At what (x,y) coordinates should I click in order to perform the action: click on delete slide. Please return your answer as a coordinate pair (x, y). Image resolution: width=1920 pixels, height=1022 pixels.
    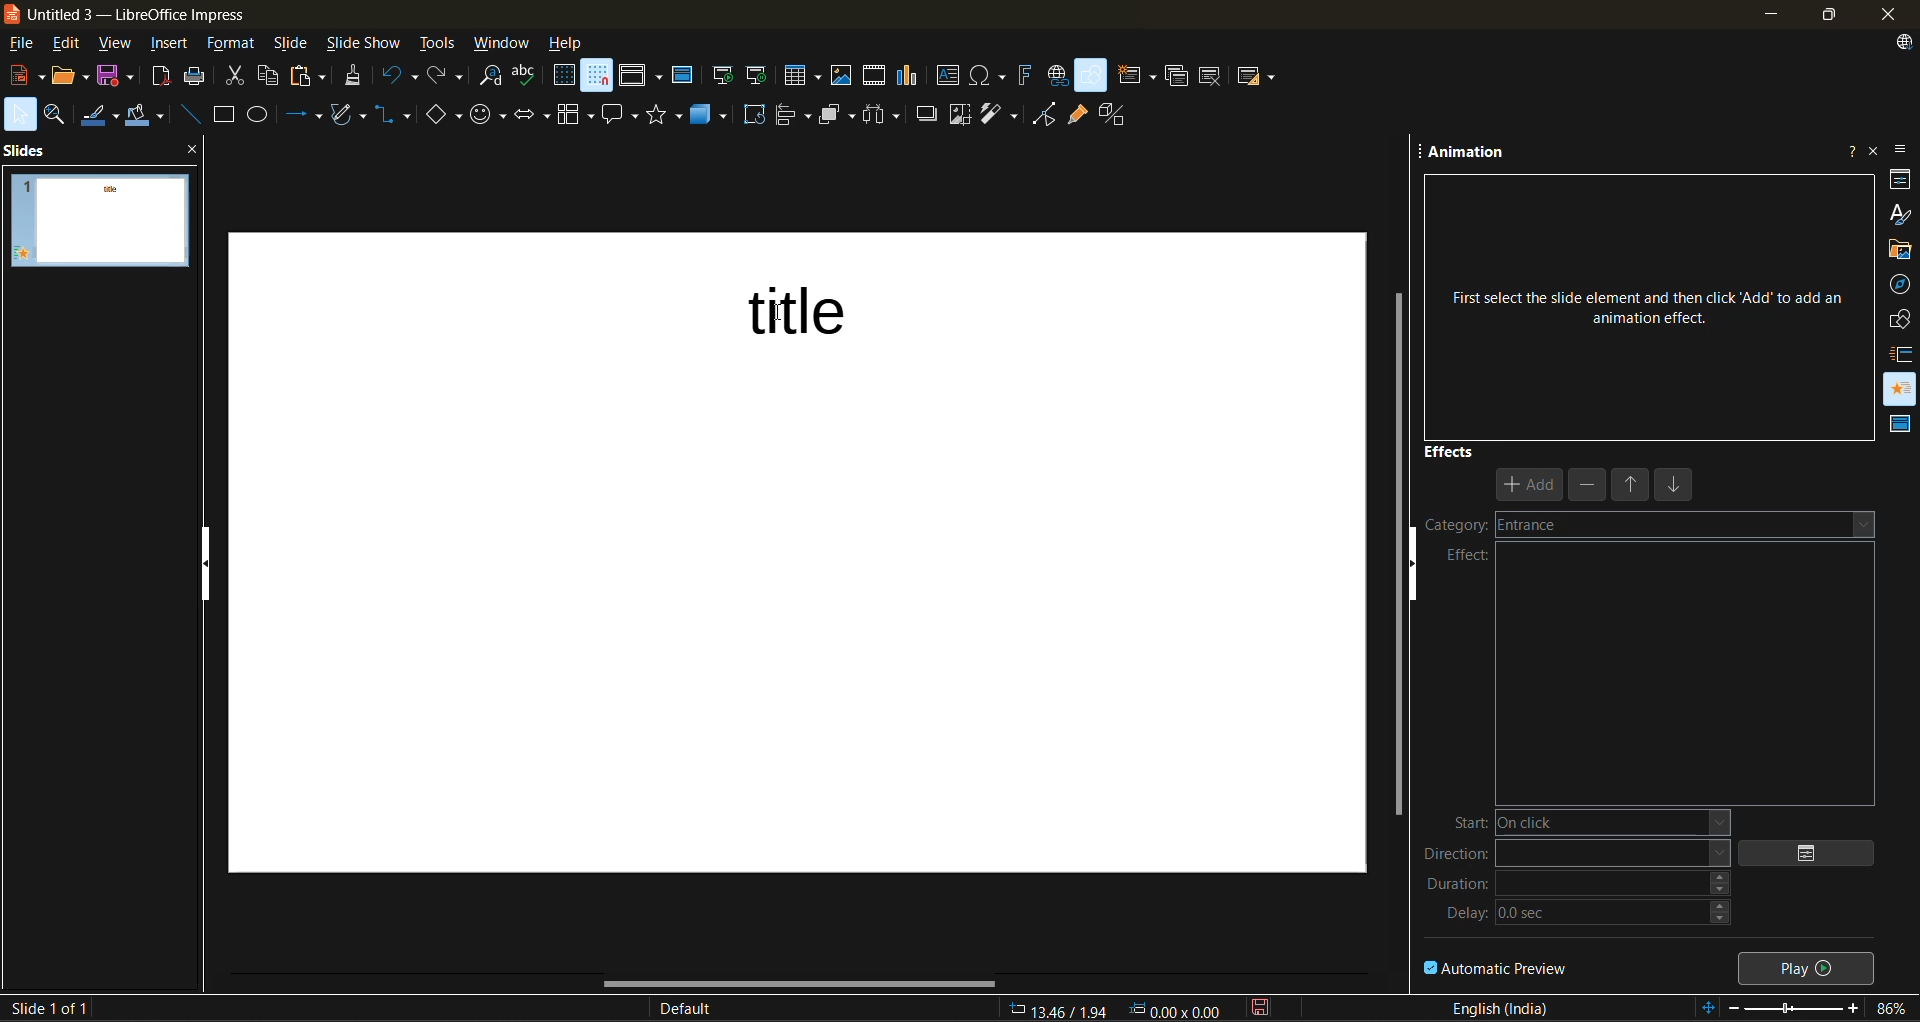
    Looking at the image, I should click on (1213, 77).